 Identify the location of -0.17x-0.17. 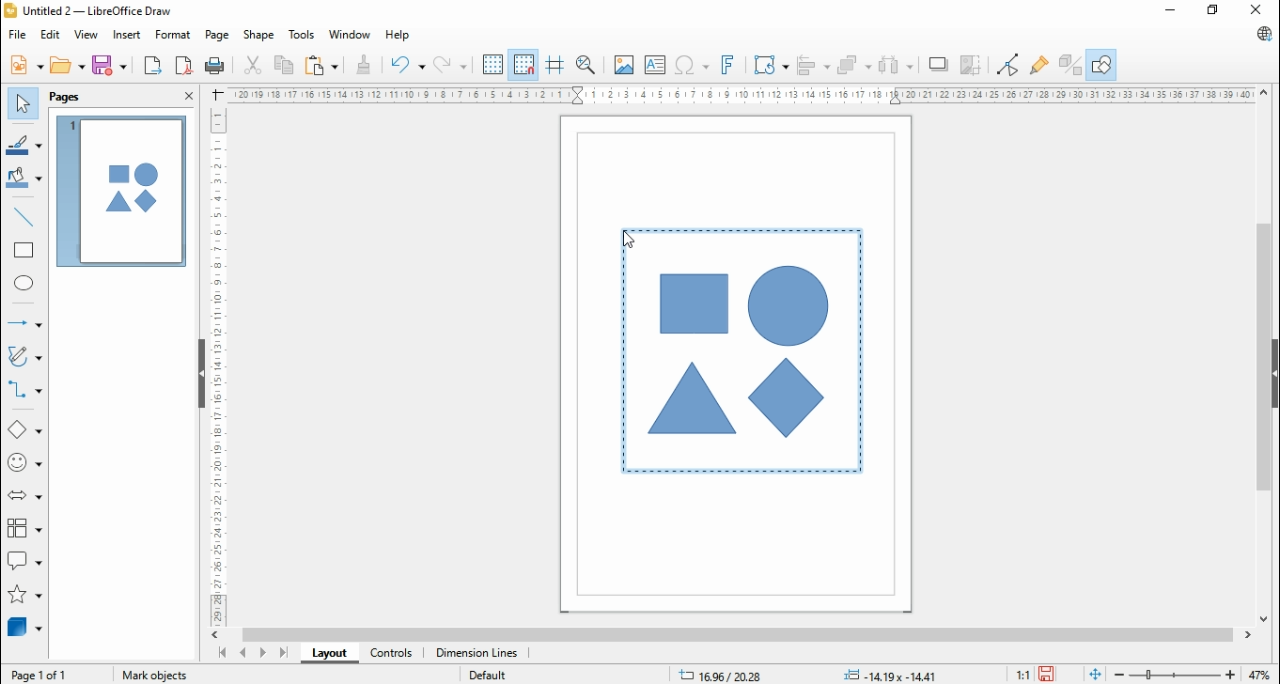
(883, 674).